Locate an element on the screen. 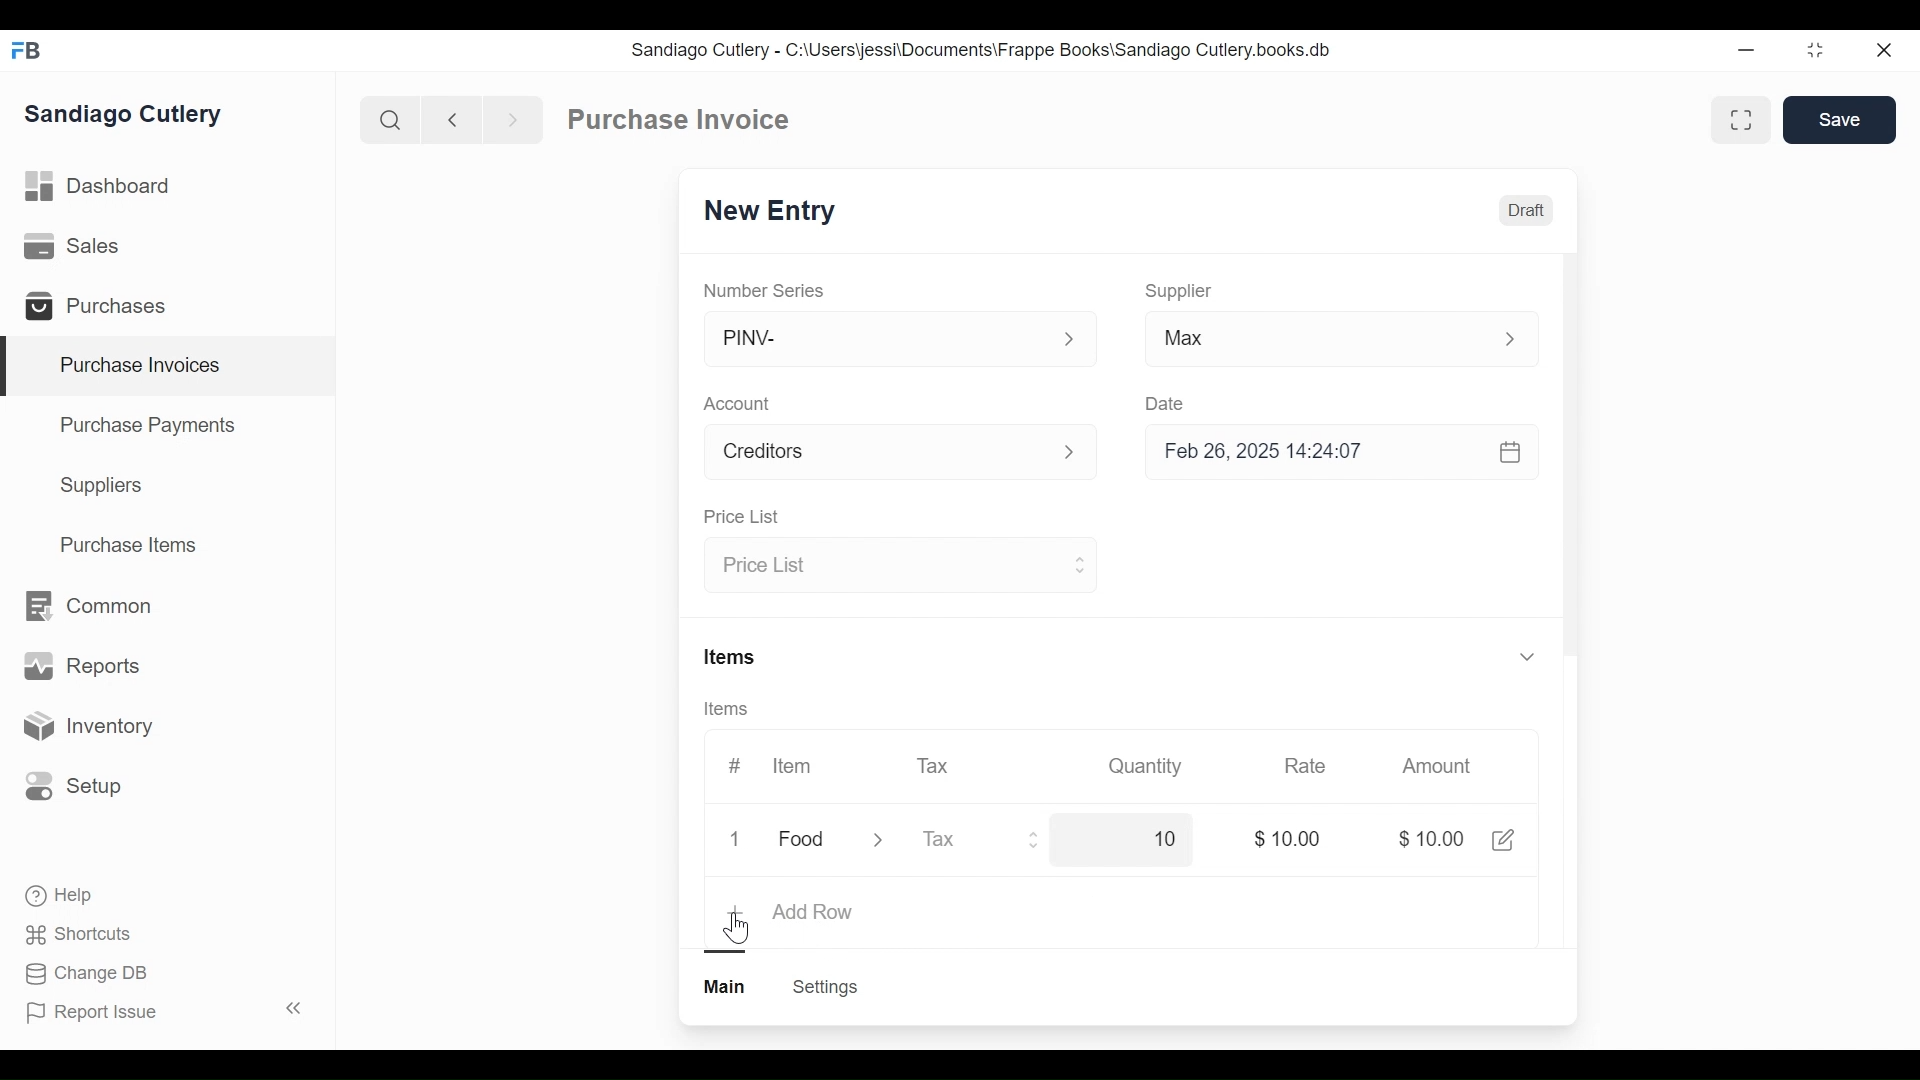  Toggle between form and full view is located at coordinates (1742, 120).